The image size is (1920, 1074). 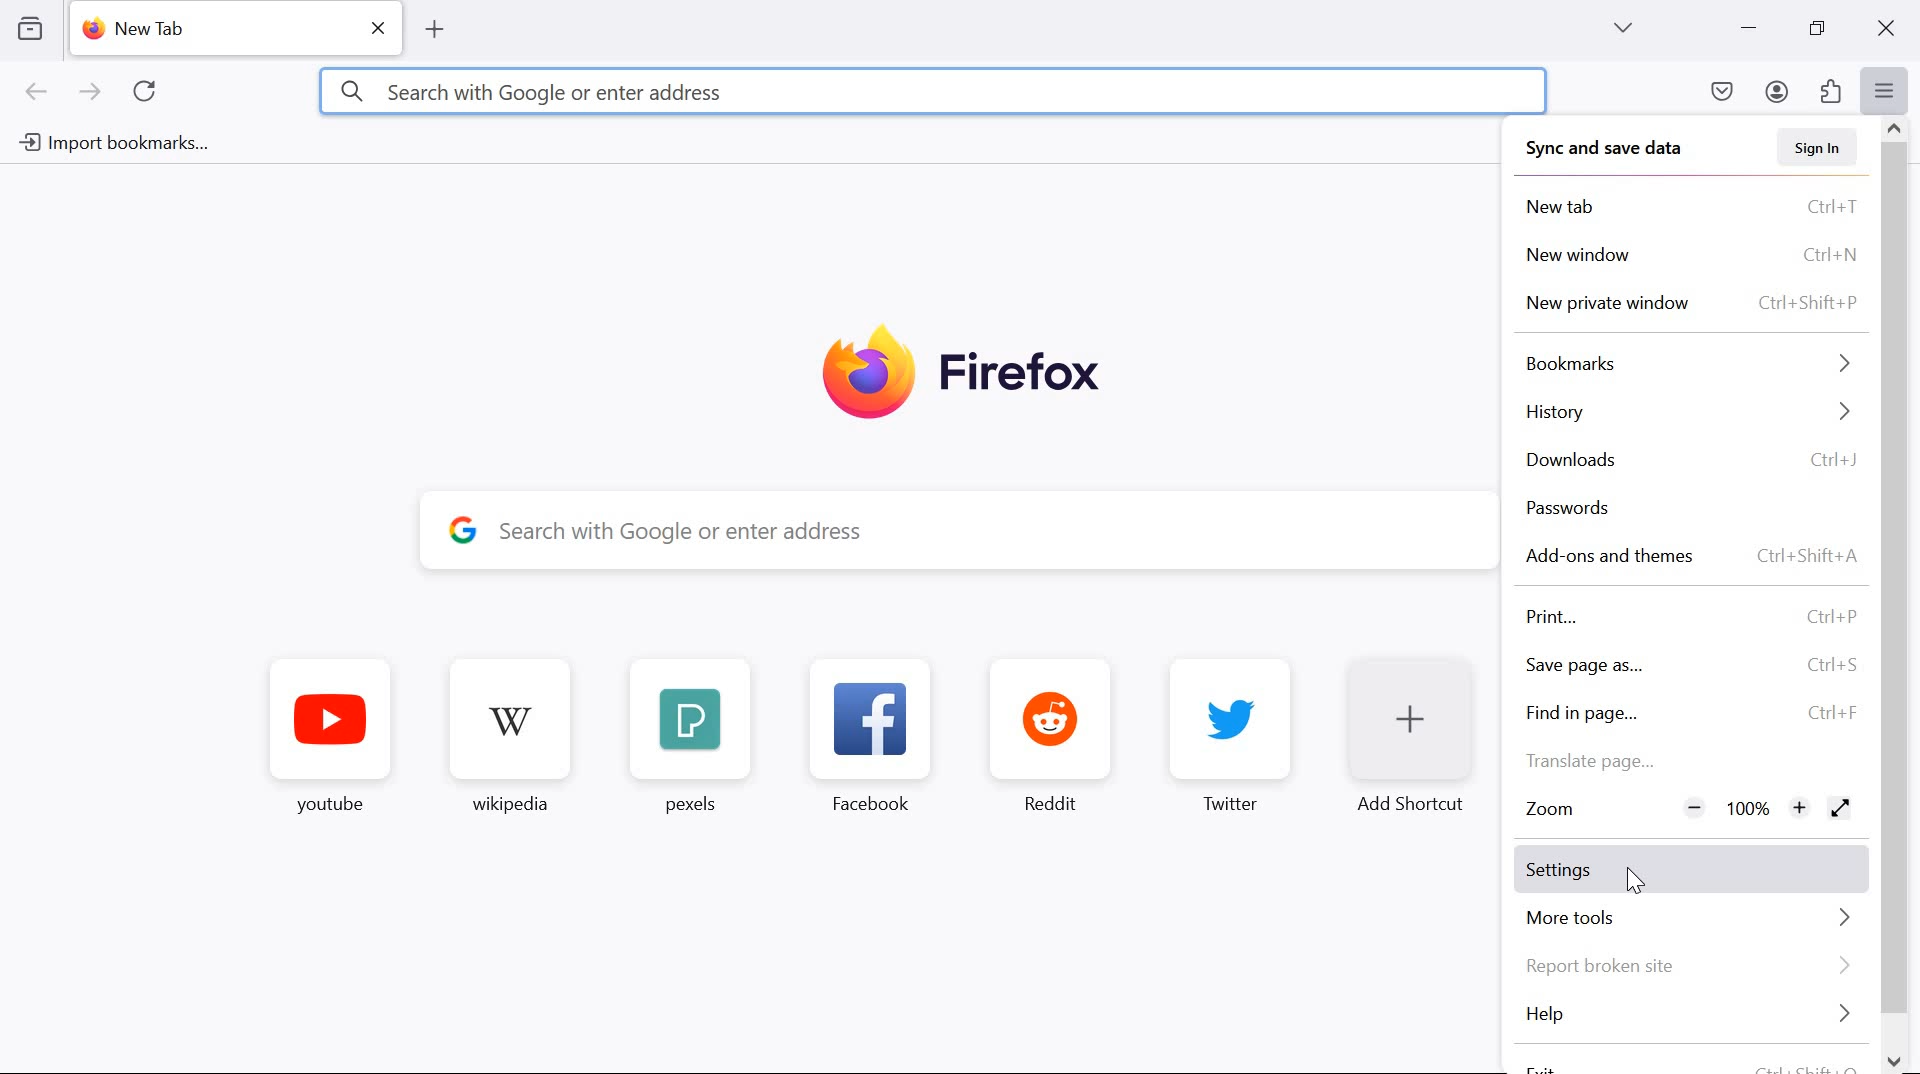 What do you see at coordinates (1694, 255) in the screenshot?
I see `new window` at bounding box center [1694, 255].